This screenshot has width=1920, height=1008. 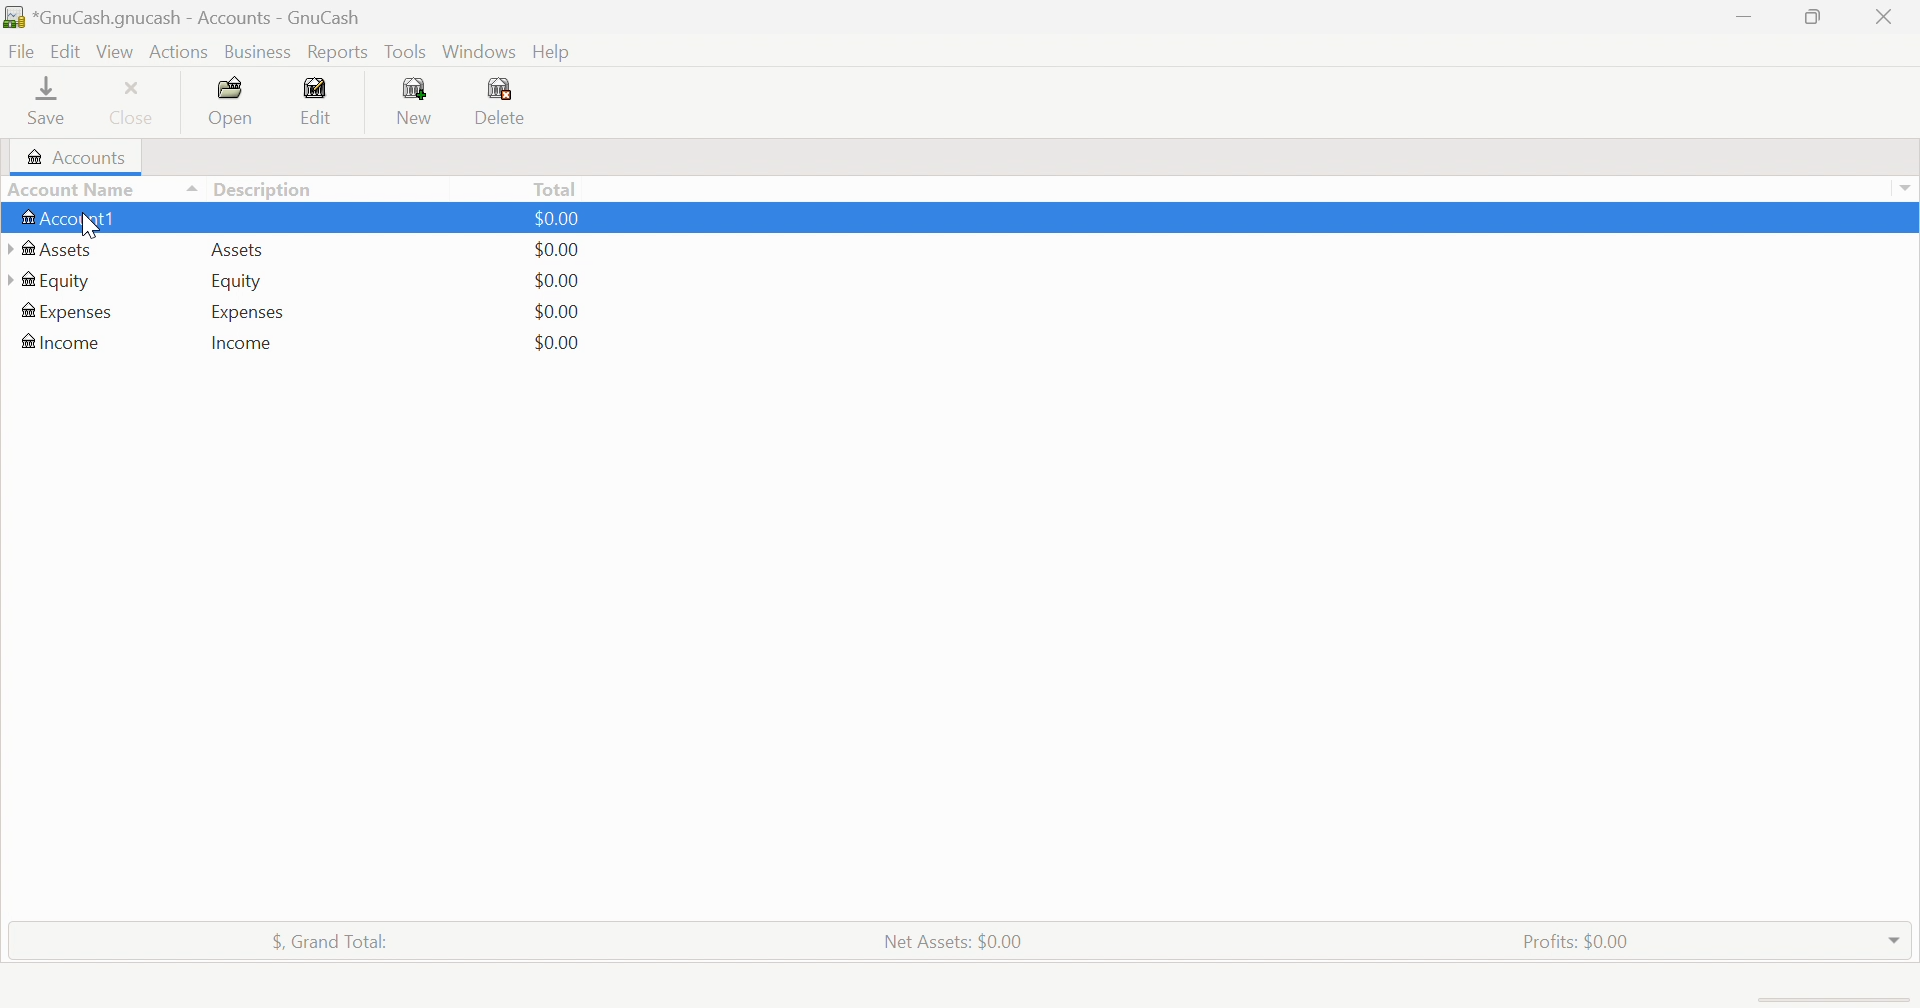 I want to click on Delete, so click(x=505, y=102).